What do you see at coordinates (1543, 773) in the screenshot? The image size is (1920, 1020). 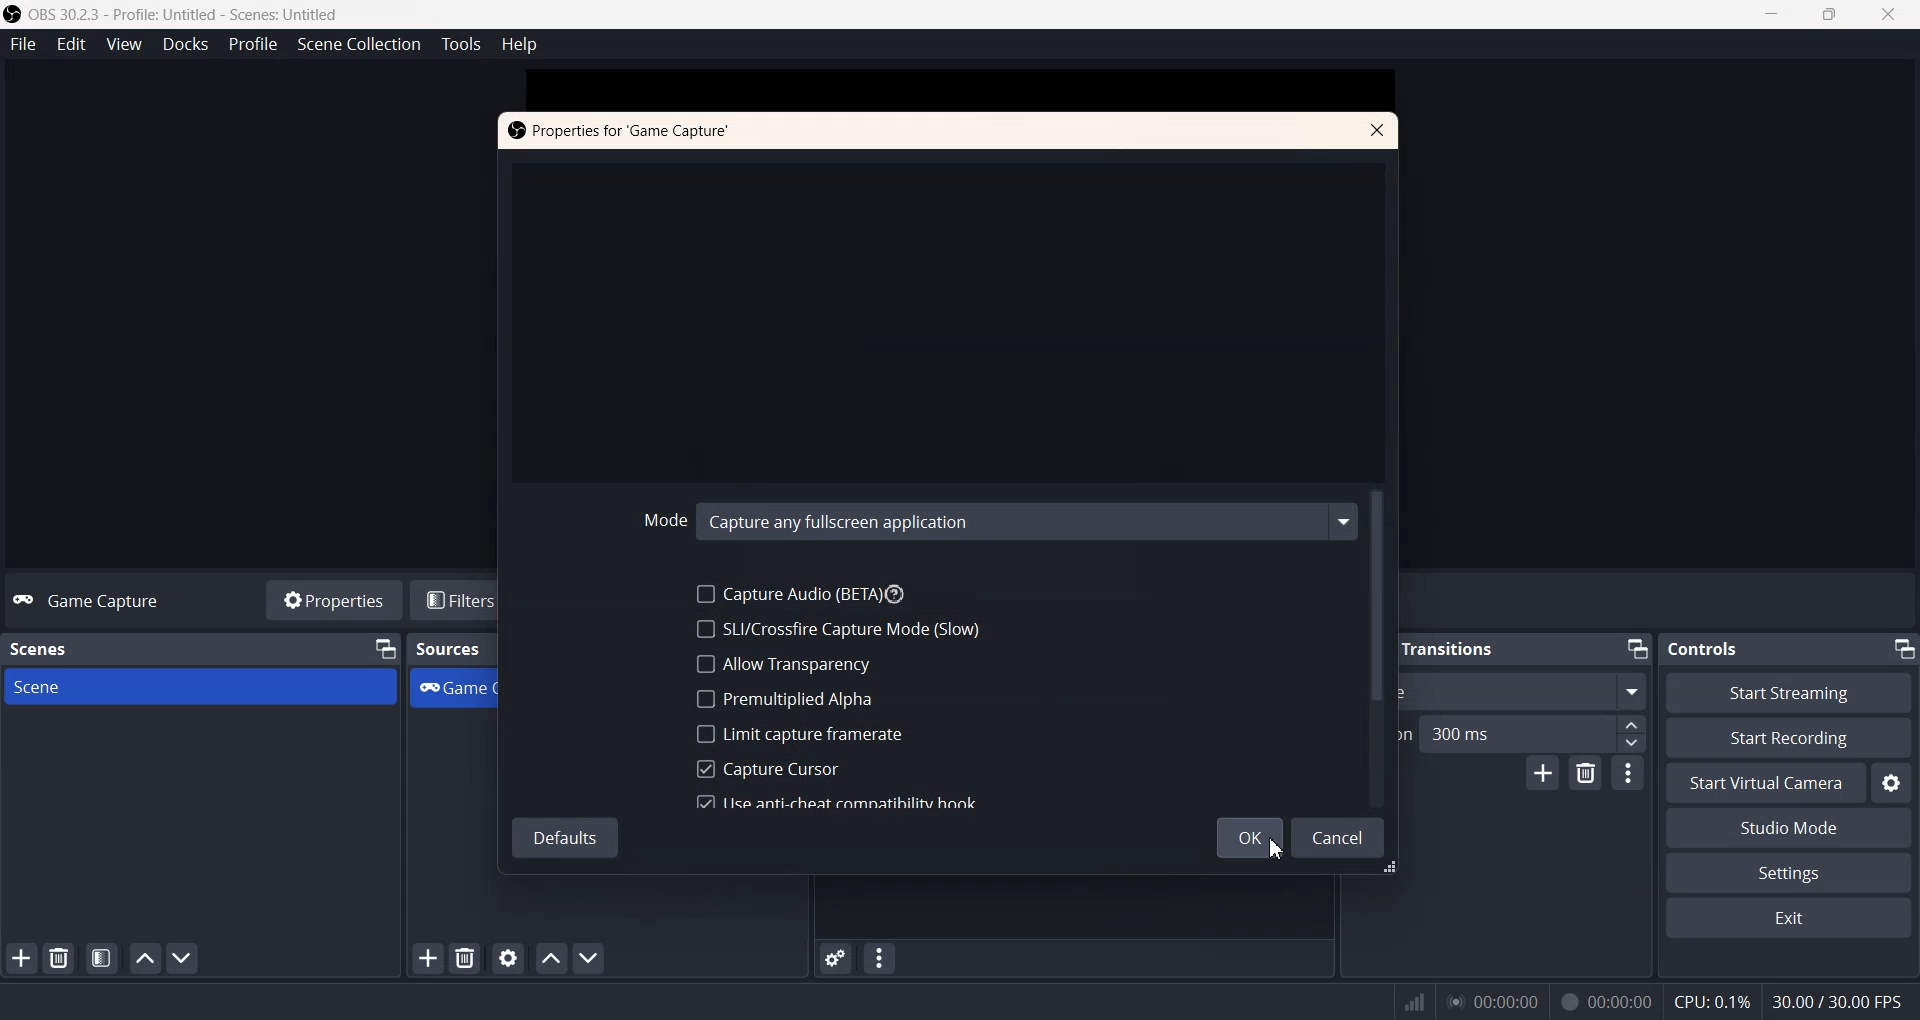 I see `Add configurable Transistion` at bounding box center [1543, 773].